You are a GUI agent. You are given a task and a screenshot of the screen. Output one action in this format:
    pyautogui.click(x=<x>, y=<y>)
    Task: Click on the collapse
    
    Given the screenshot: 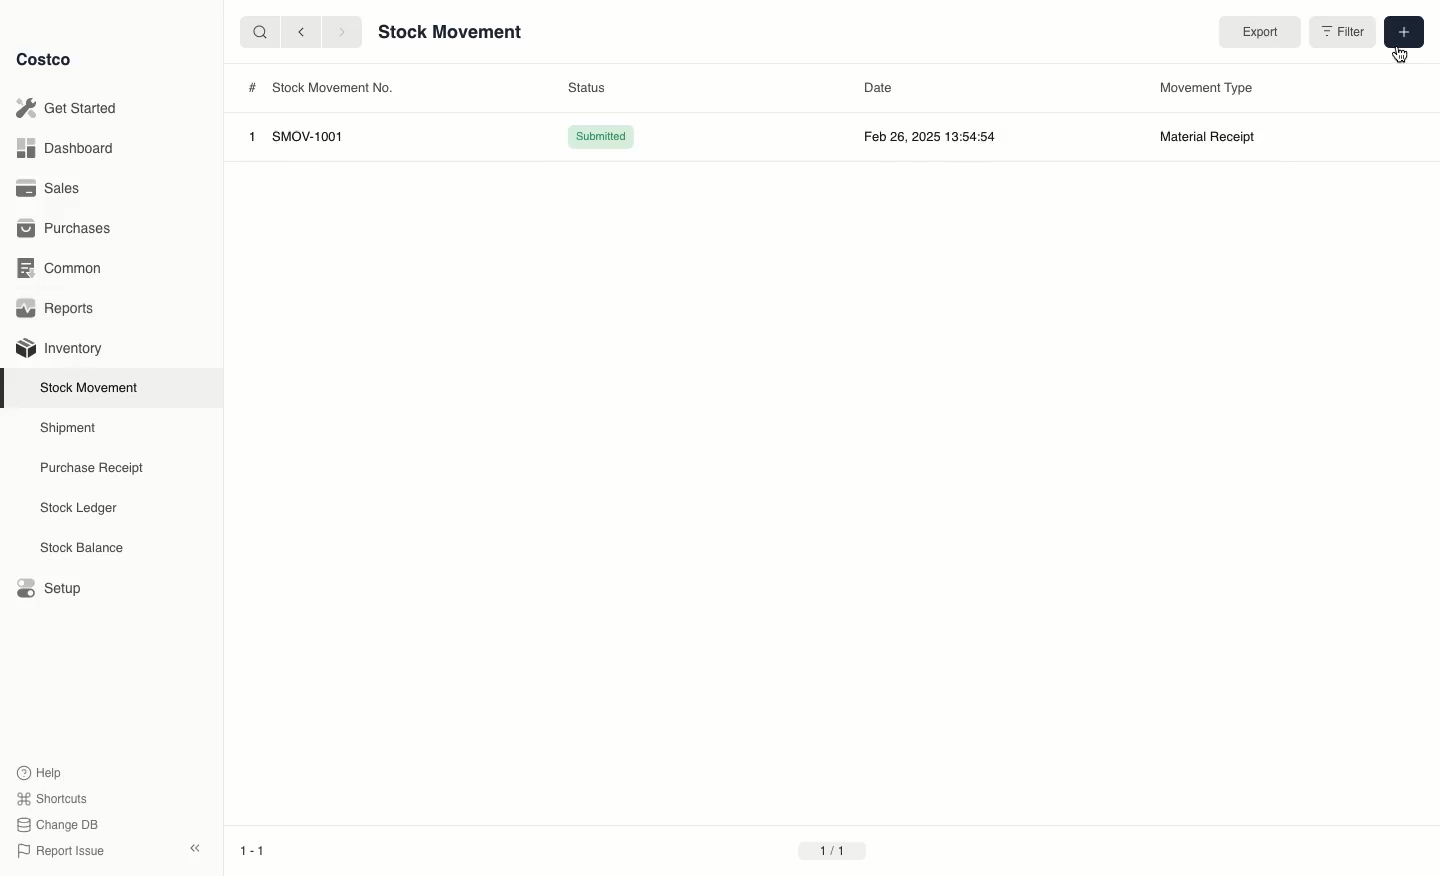 What is the action you would take?
    pyautogui.click(x=194, y=847)
    